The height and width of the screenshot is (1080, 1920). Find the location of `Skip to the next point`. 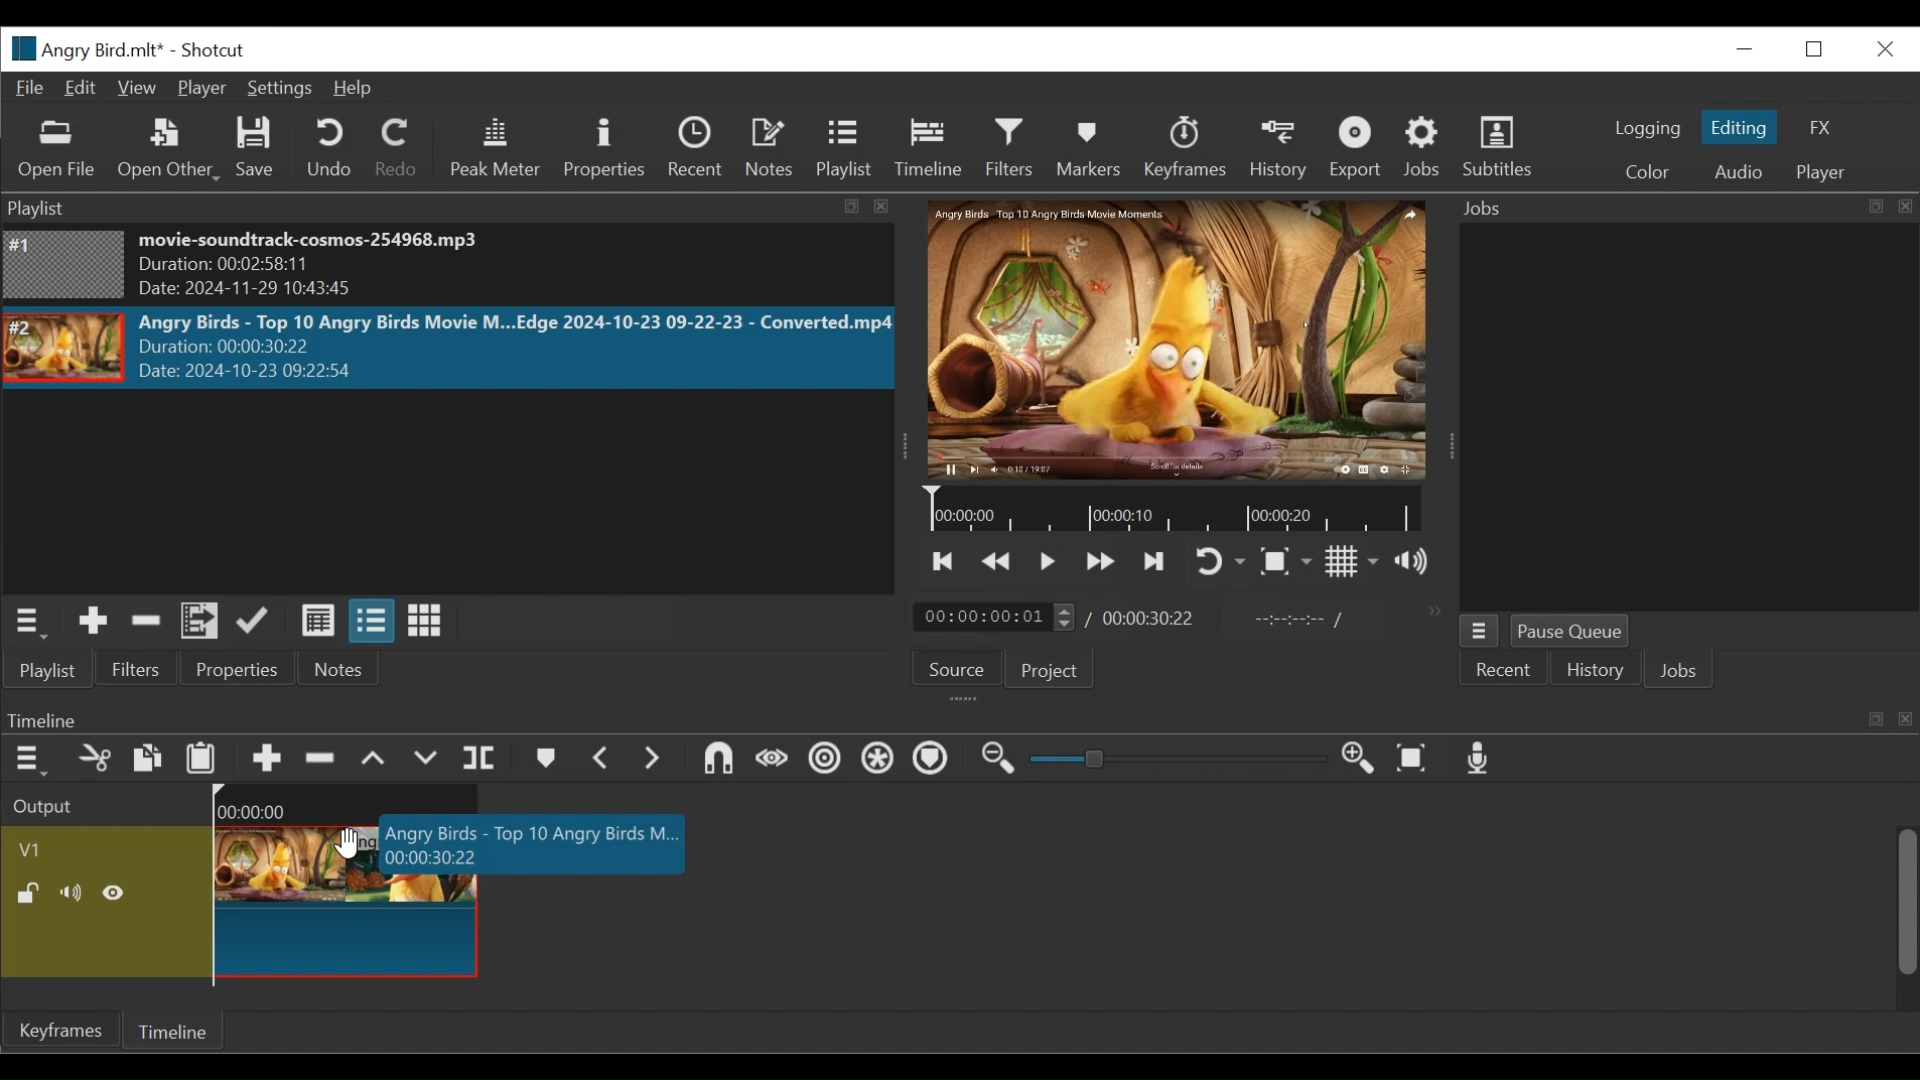

Skip to the next point is located at coordinates (1156, 562).